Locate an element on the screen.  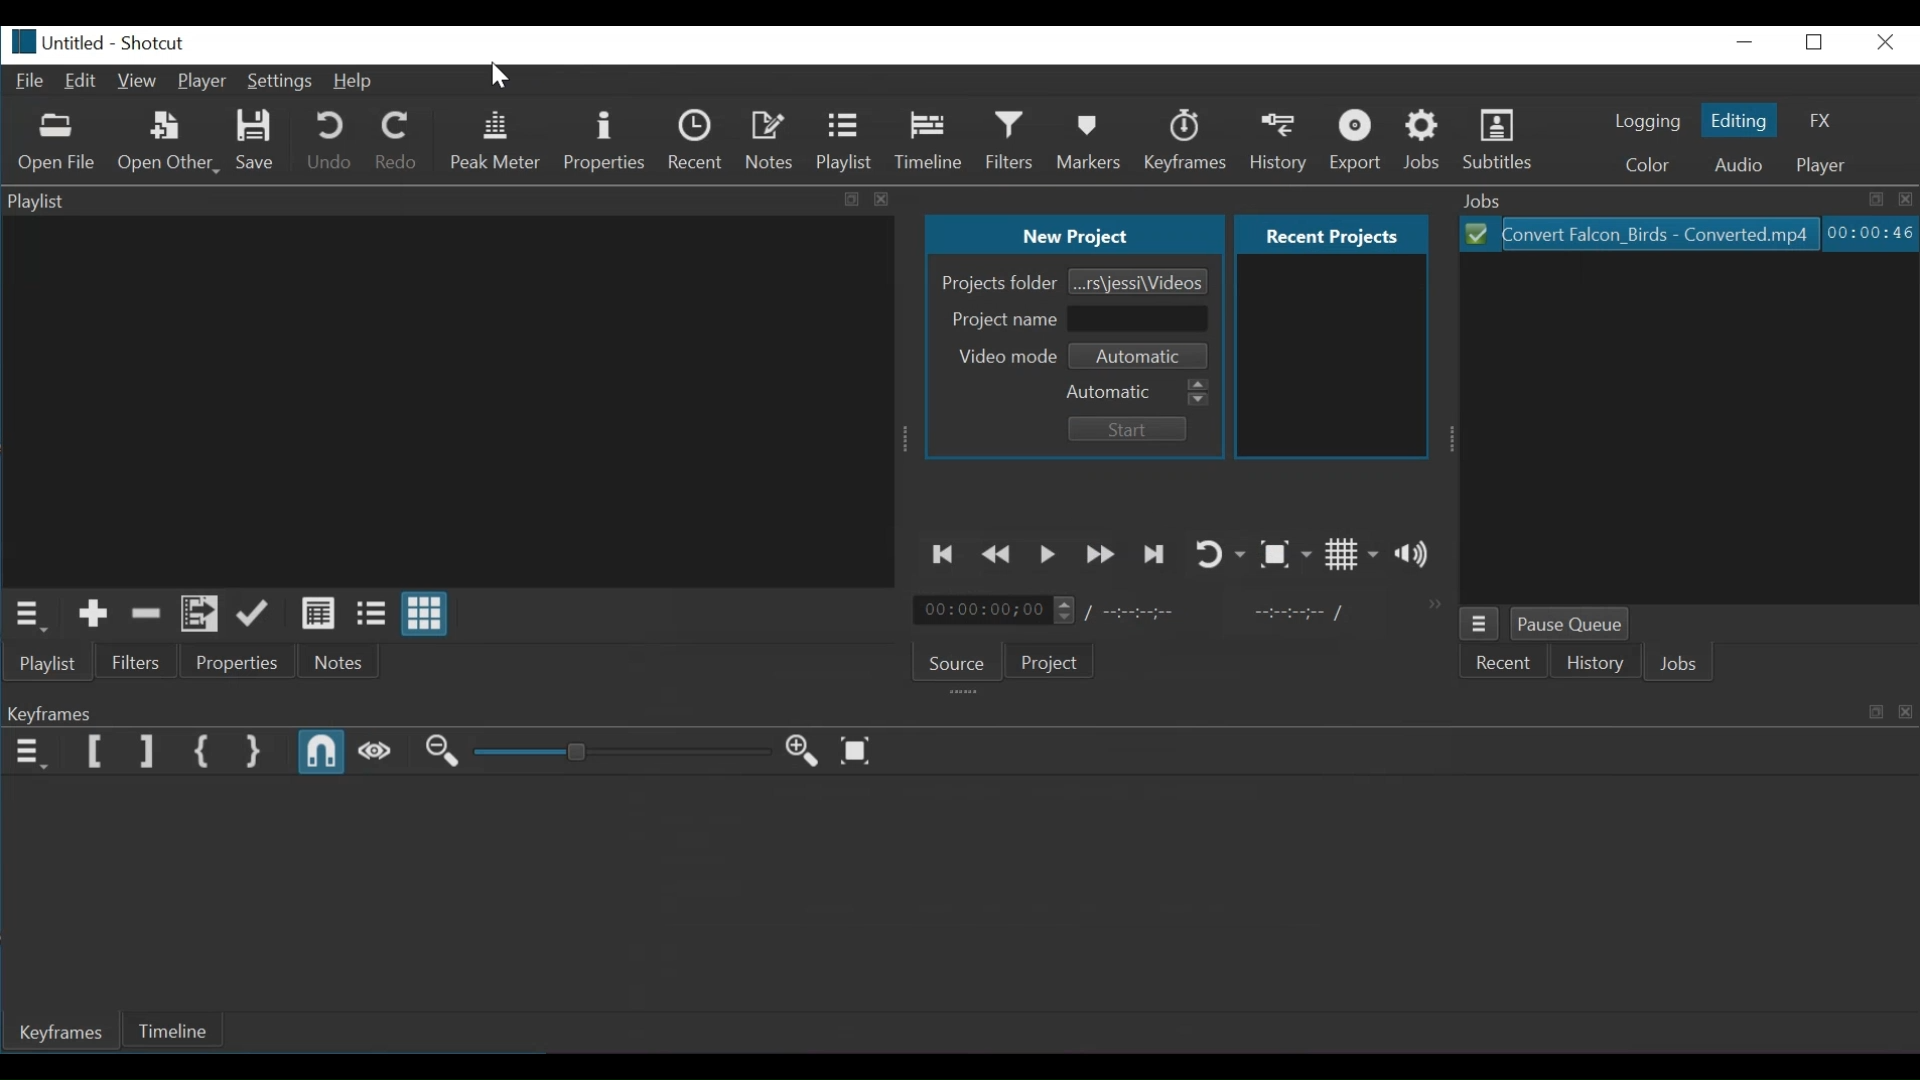
Add files to playlist is located at coordinates (201, 615).